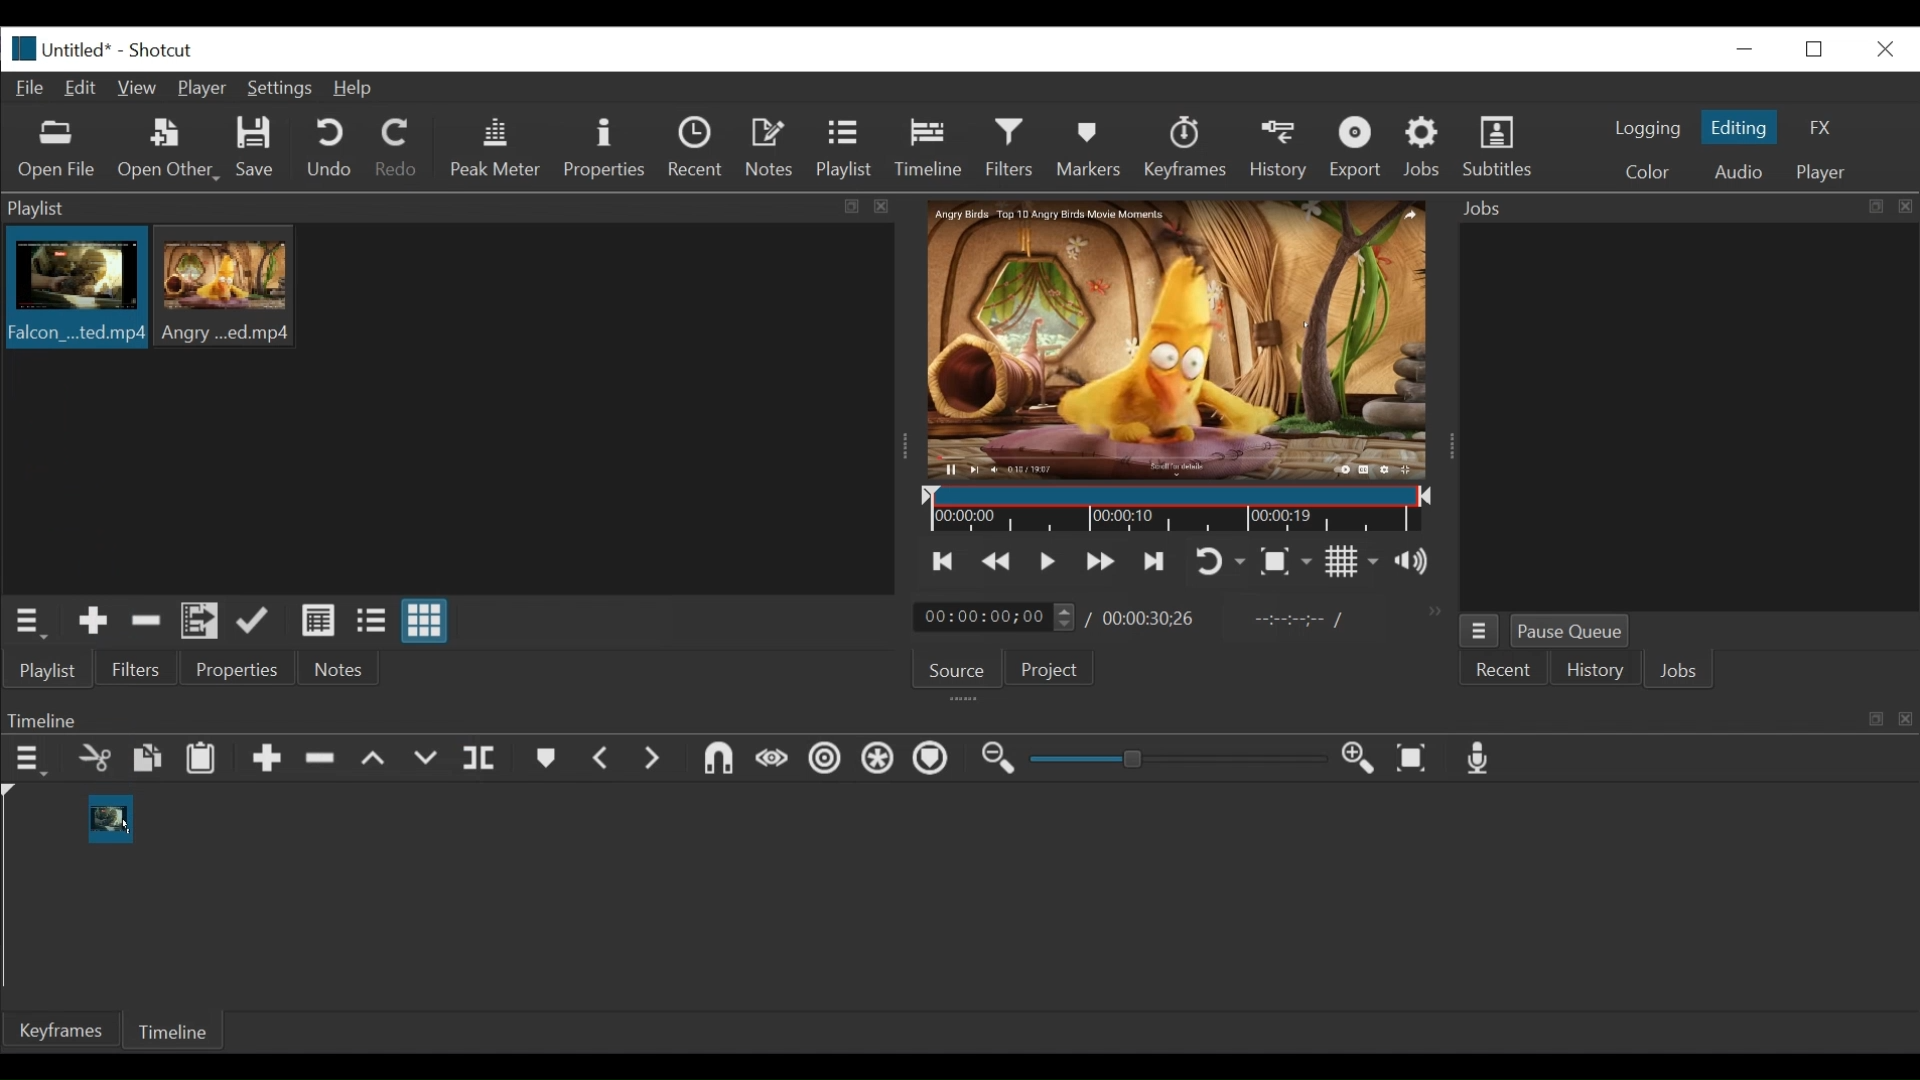  What do you see at coordinates (1505, 671) in the screenshot?
I see `Recent` at bounding box center [1505, 671].